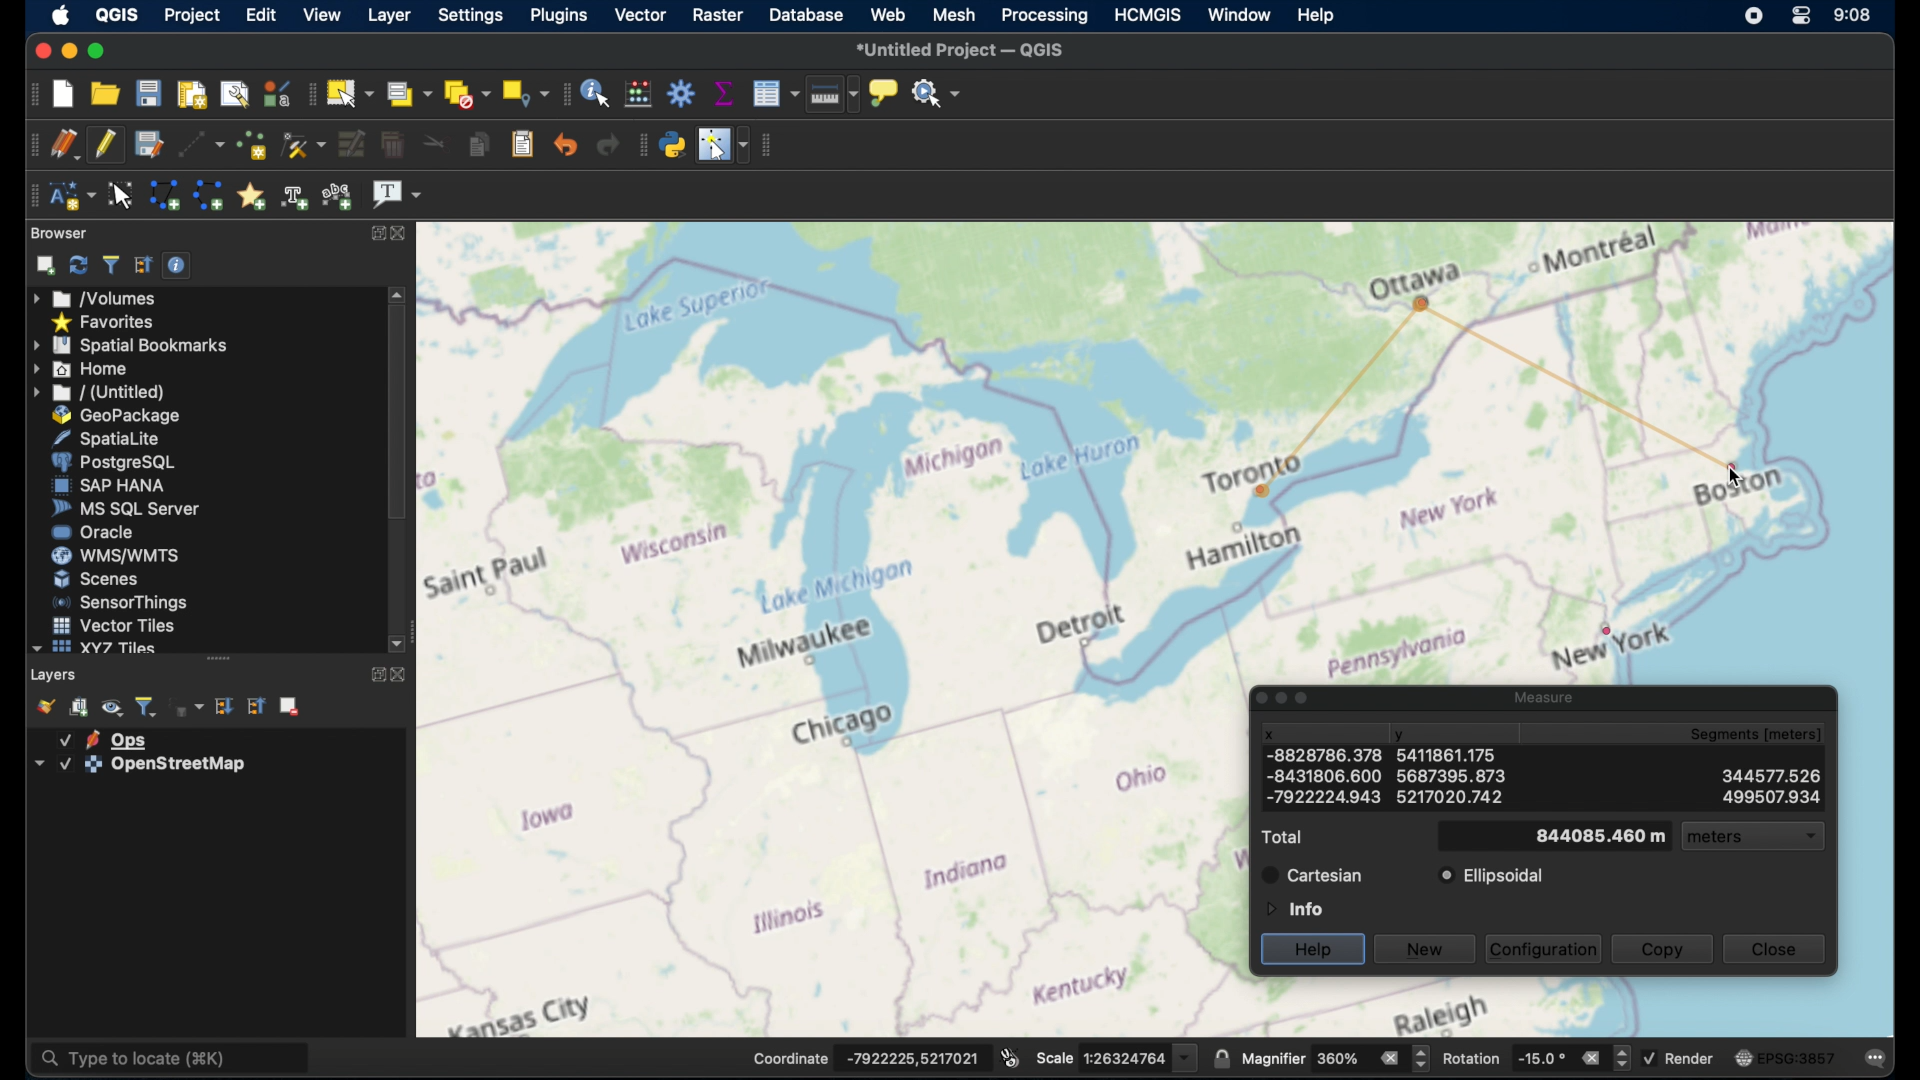 Image resolution: width=1920 pixels, height=1080 pixels. I want to click on cursor, so click(1735, 481).